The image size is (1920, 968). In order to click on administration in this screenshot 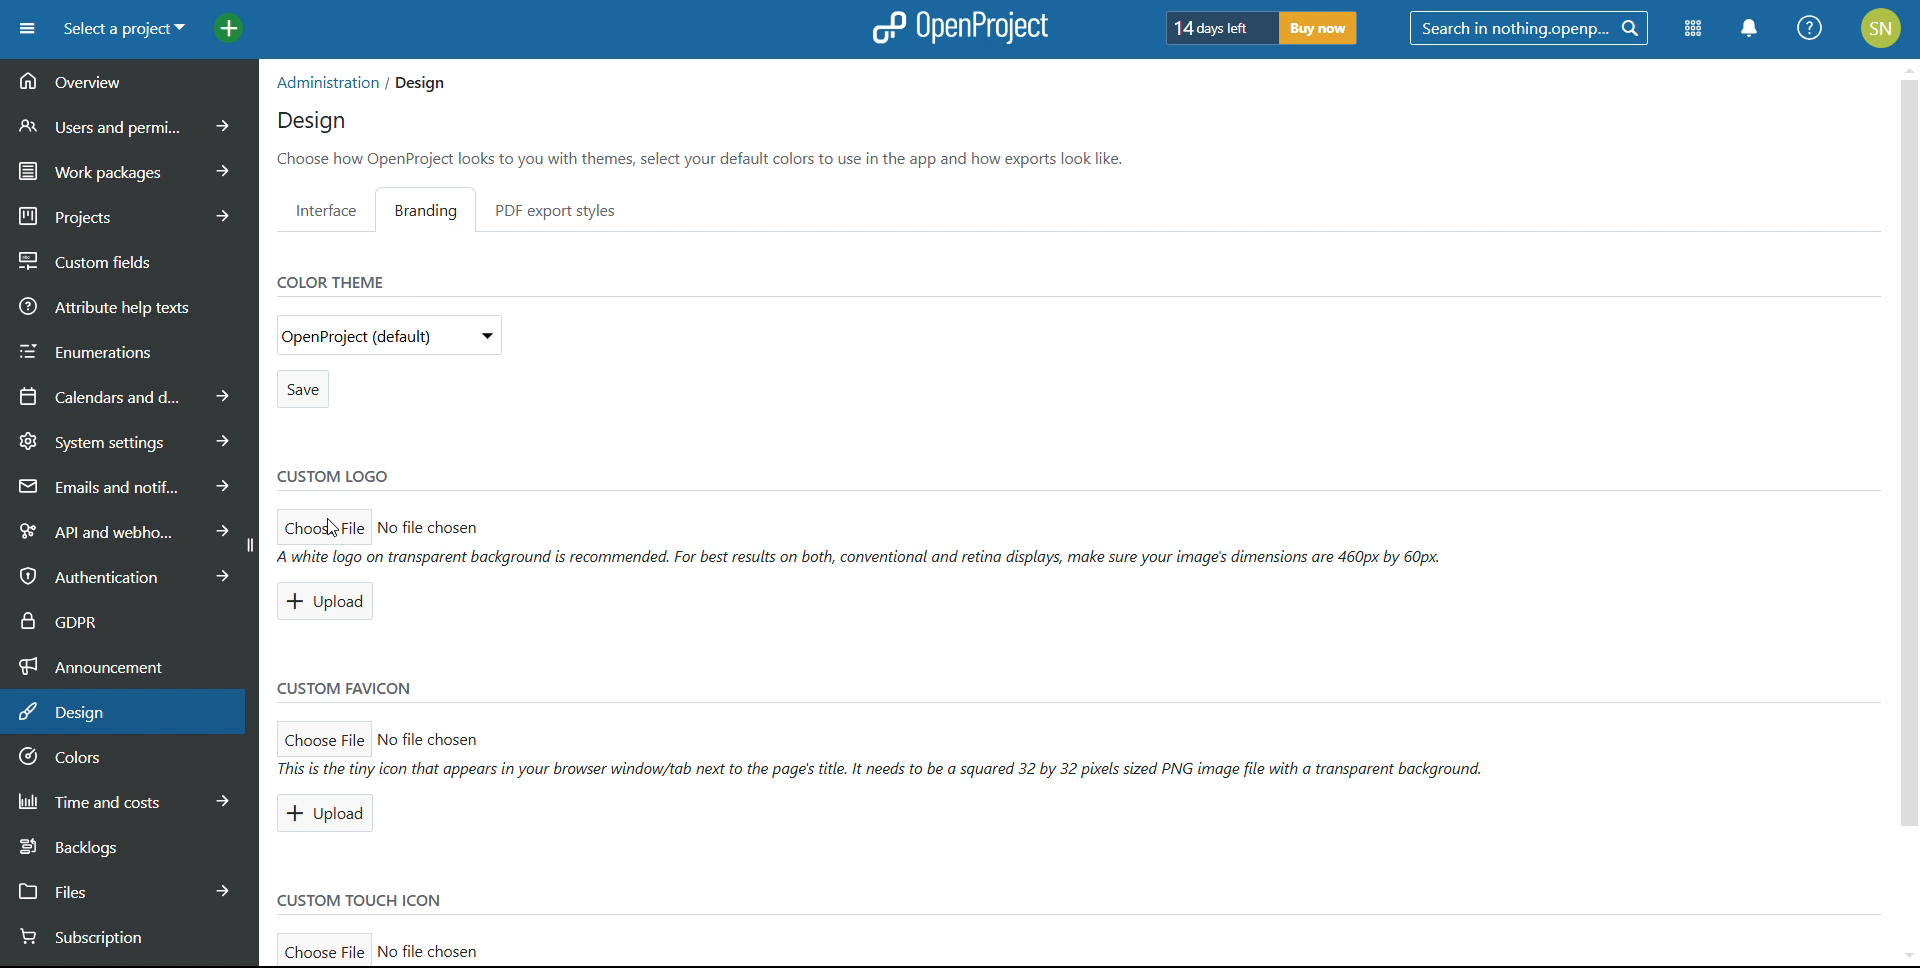, I will do `click(324, 82)`.